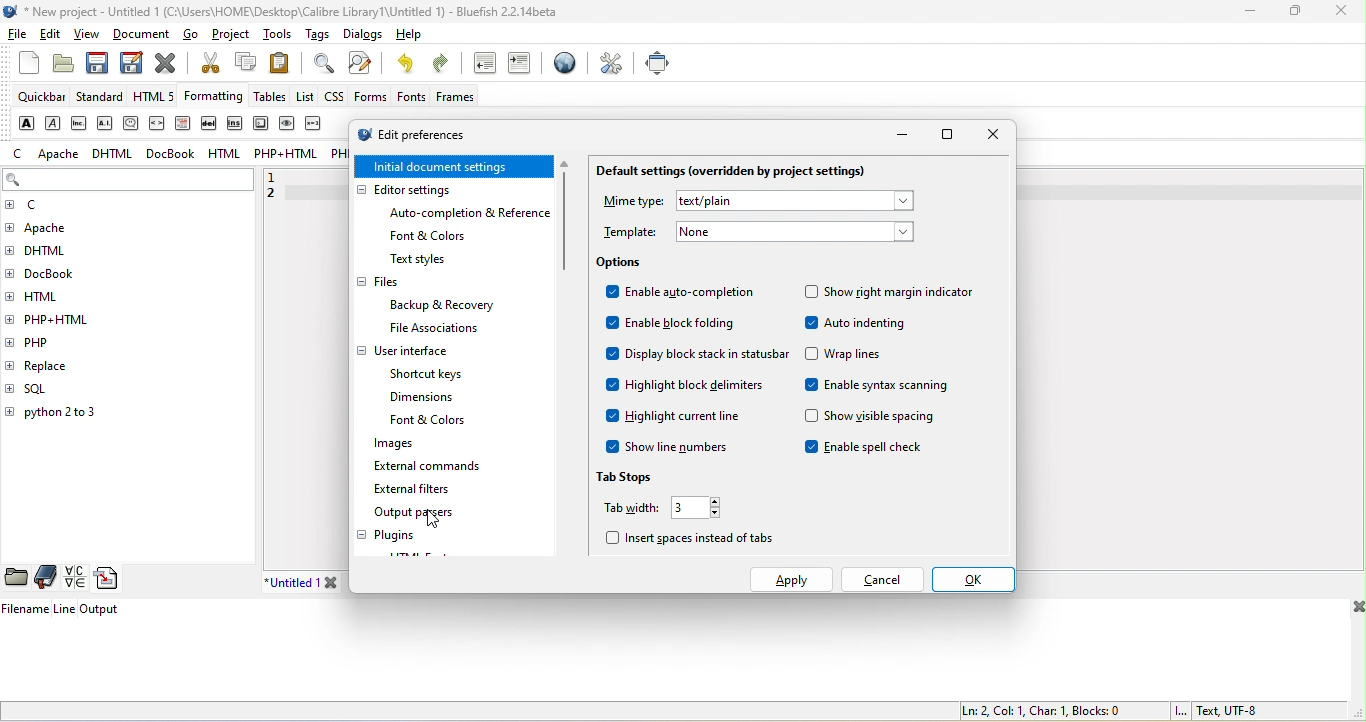 The height and width of the screenshot is (722, 1366). Describe the element at coordinates (433, 467) in the screenshot. I see `external commands` at that location.